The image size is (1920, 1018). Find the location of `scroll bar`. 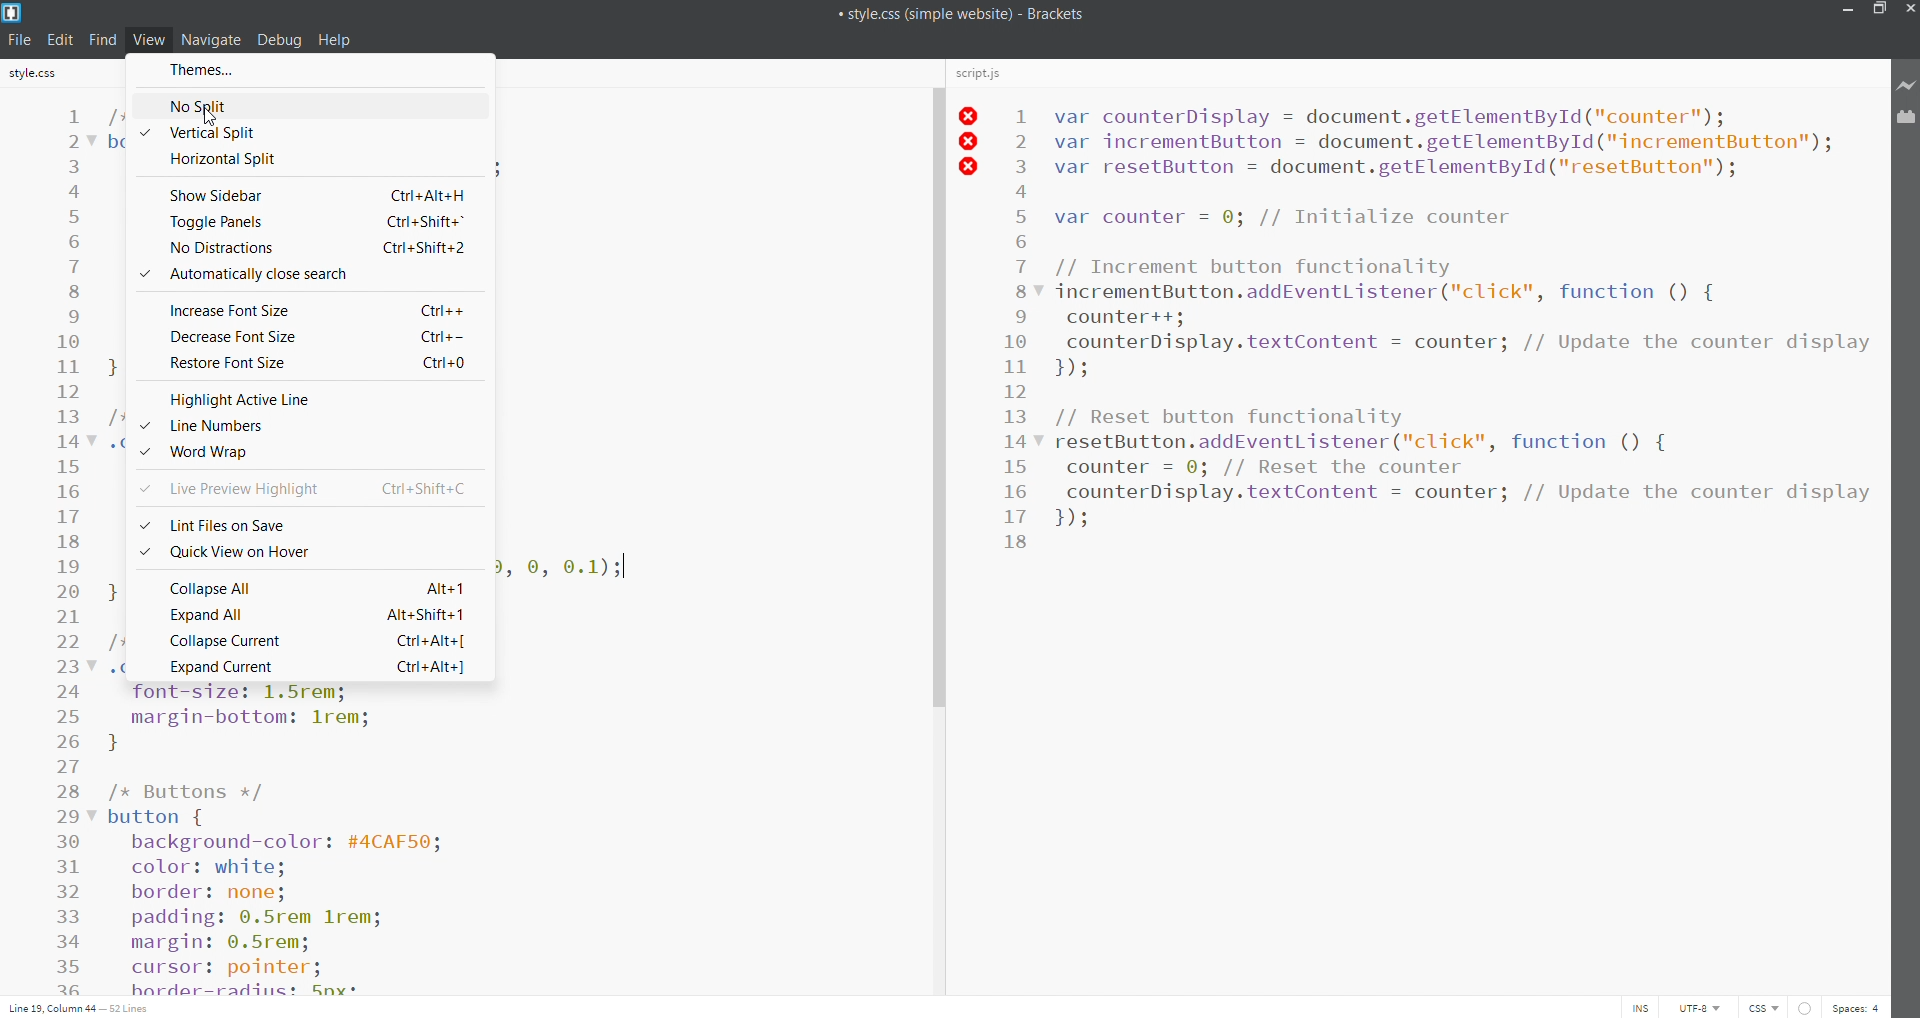

scroll bar is located at coordinates (934, 526).